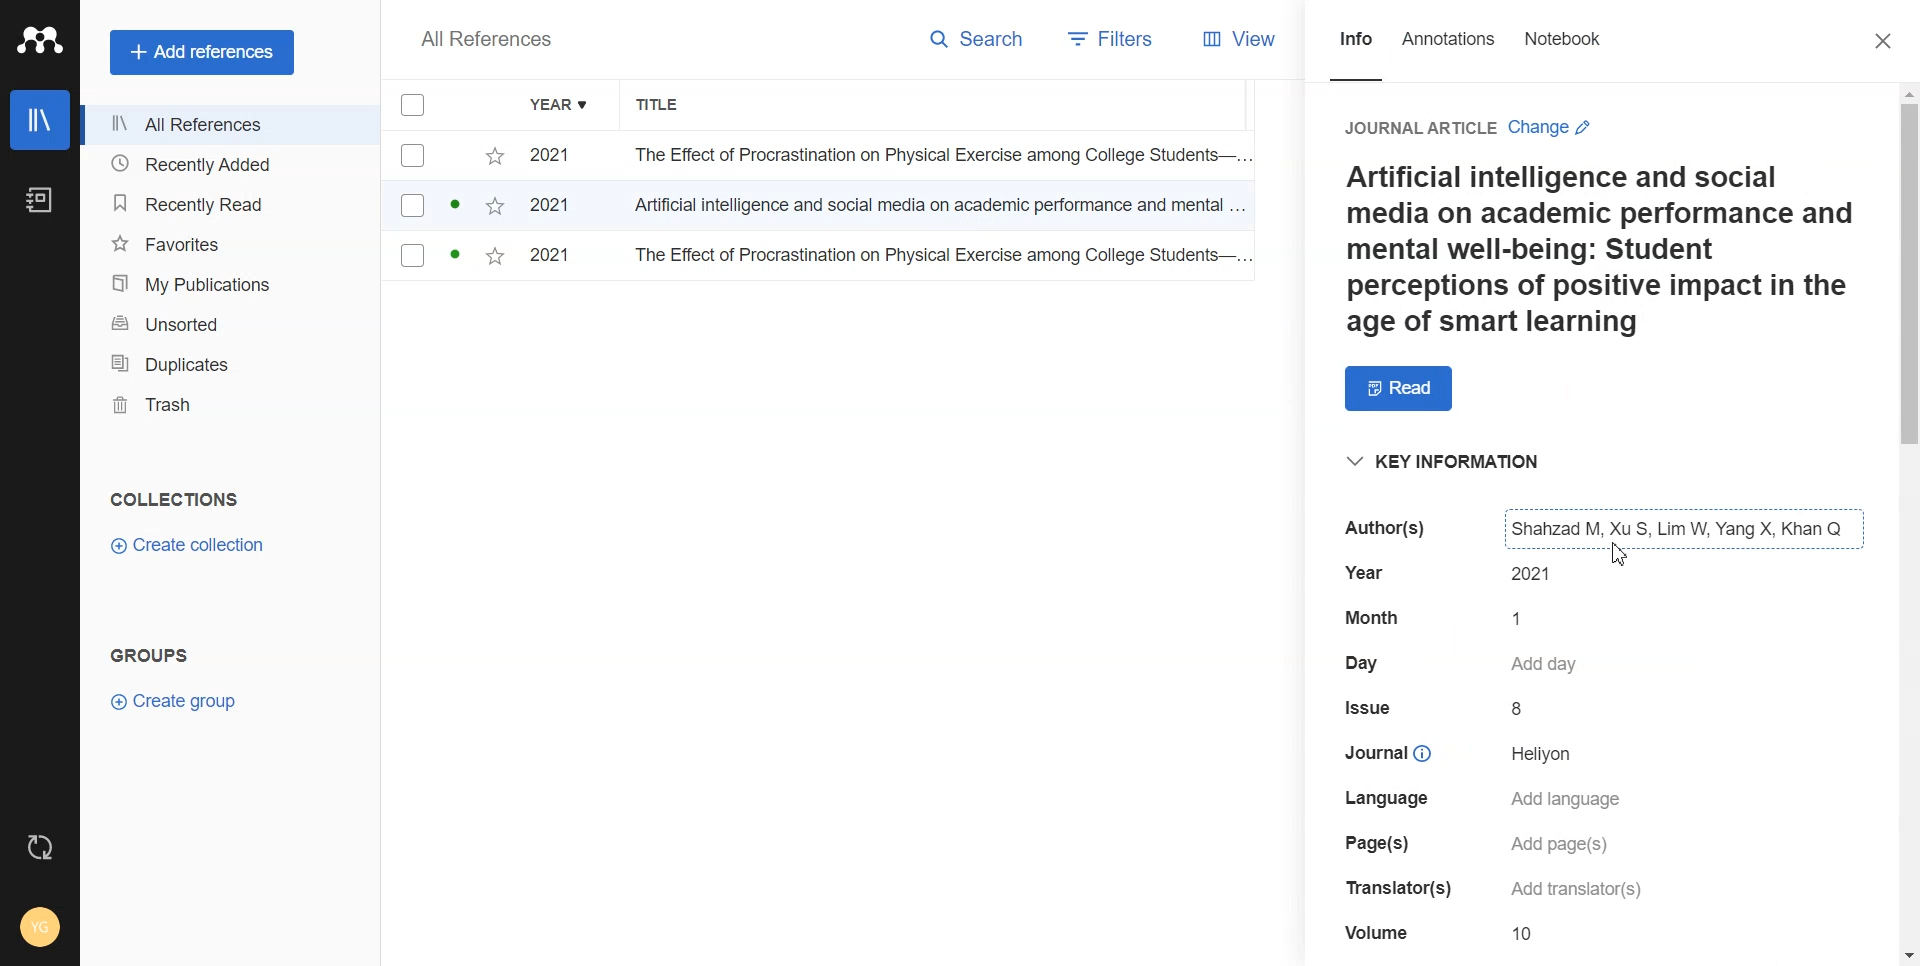  I want to click on checkbox, so click(447, 156).